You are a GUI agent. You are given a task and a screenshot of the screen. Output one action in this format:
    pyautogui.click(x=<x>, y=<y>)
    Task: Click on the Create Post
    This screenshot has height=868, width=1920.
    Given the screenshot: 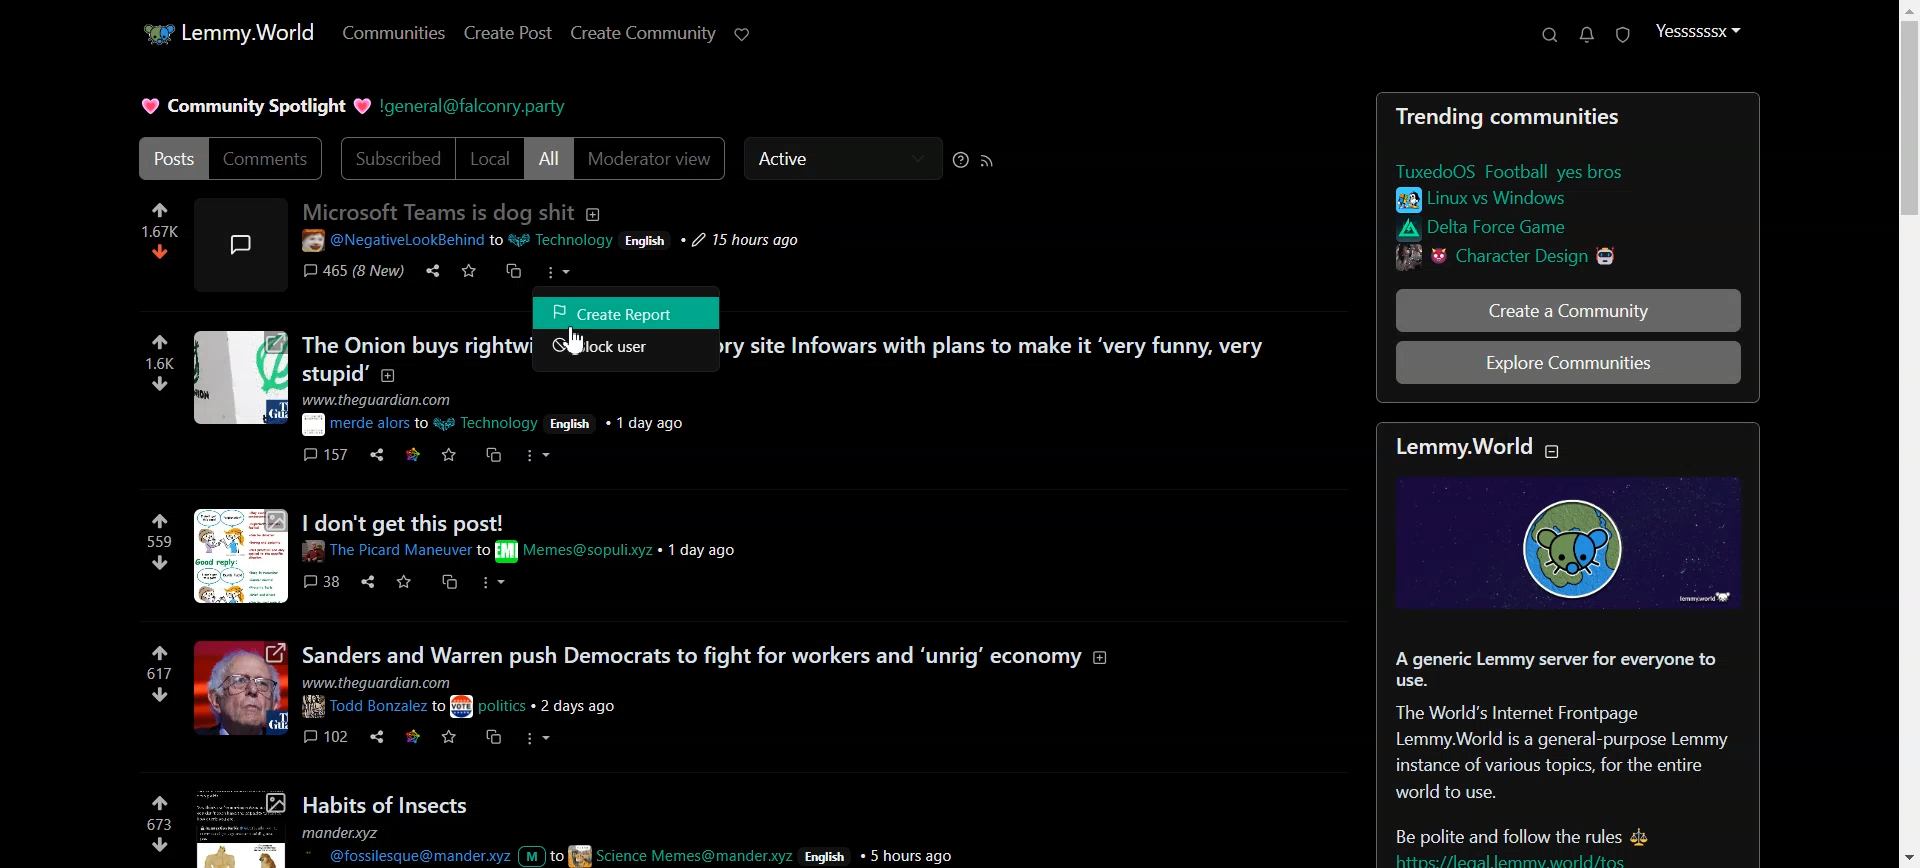 What is the action you would take?
    pyautogui.click(x=508, y=33)
    